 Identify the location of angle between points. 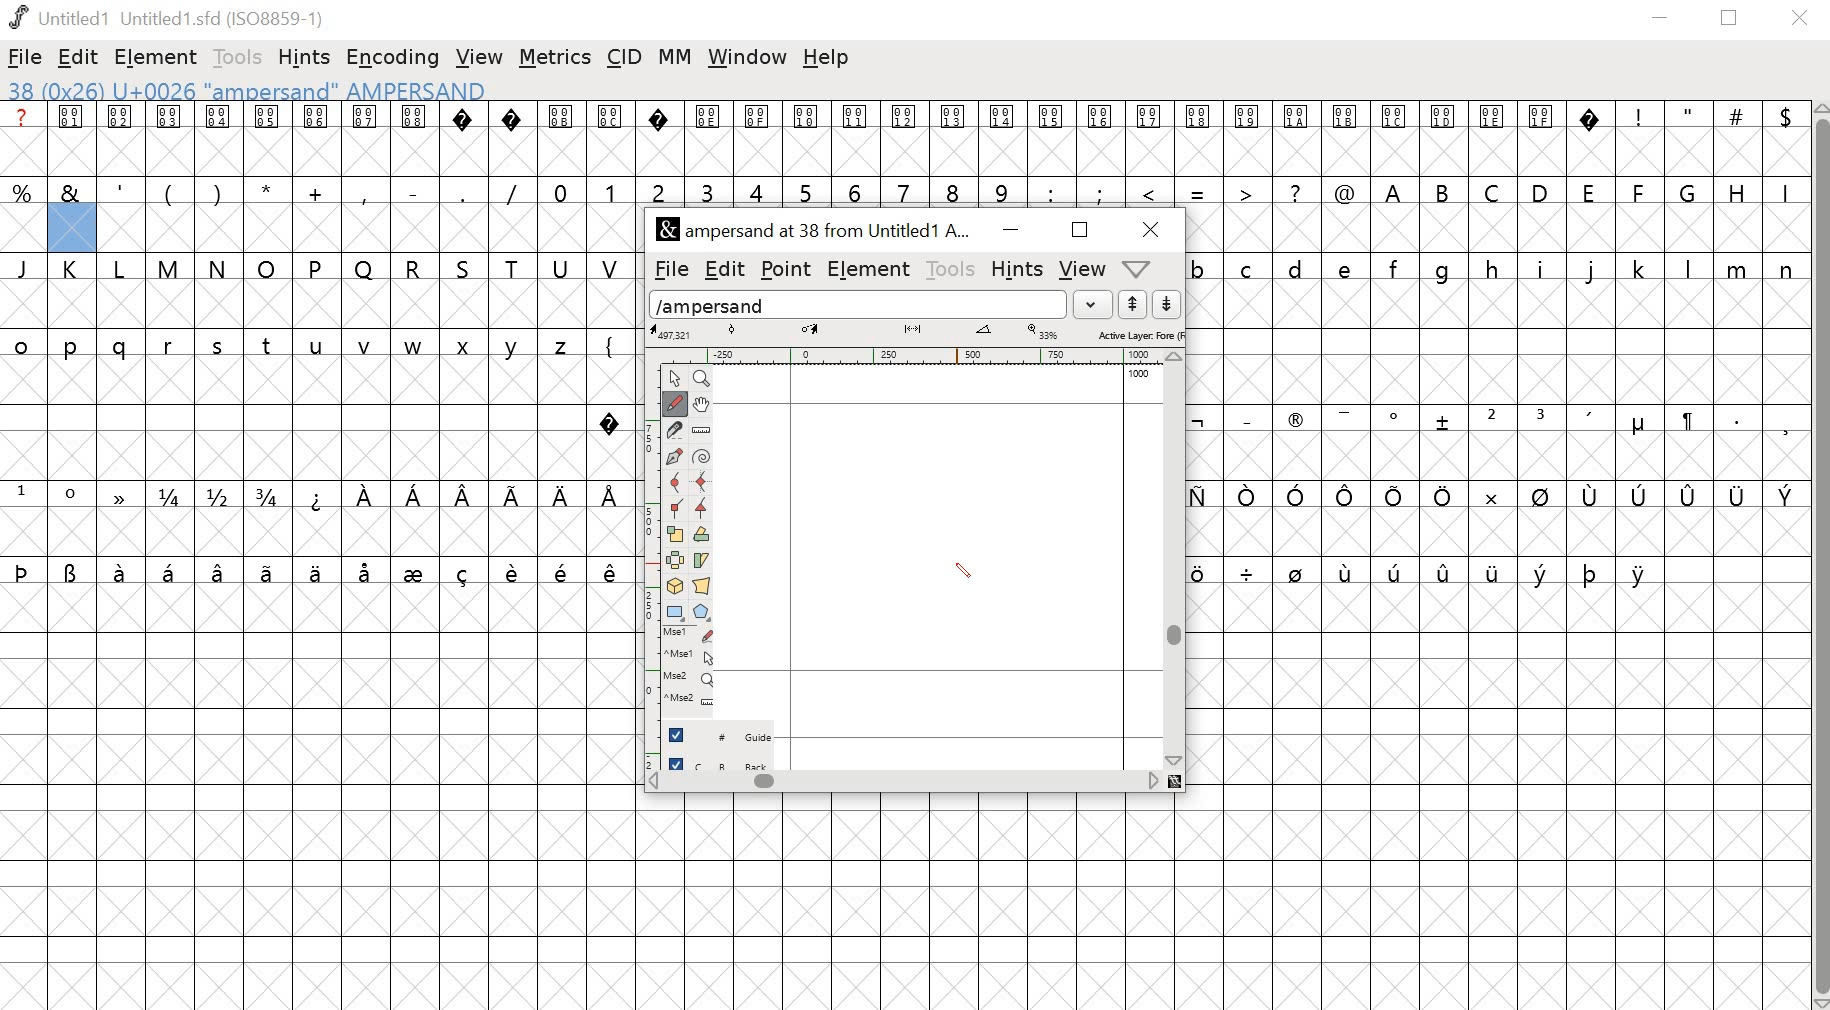
(984, 333).